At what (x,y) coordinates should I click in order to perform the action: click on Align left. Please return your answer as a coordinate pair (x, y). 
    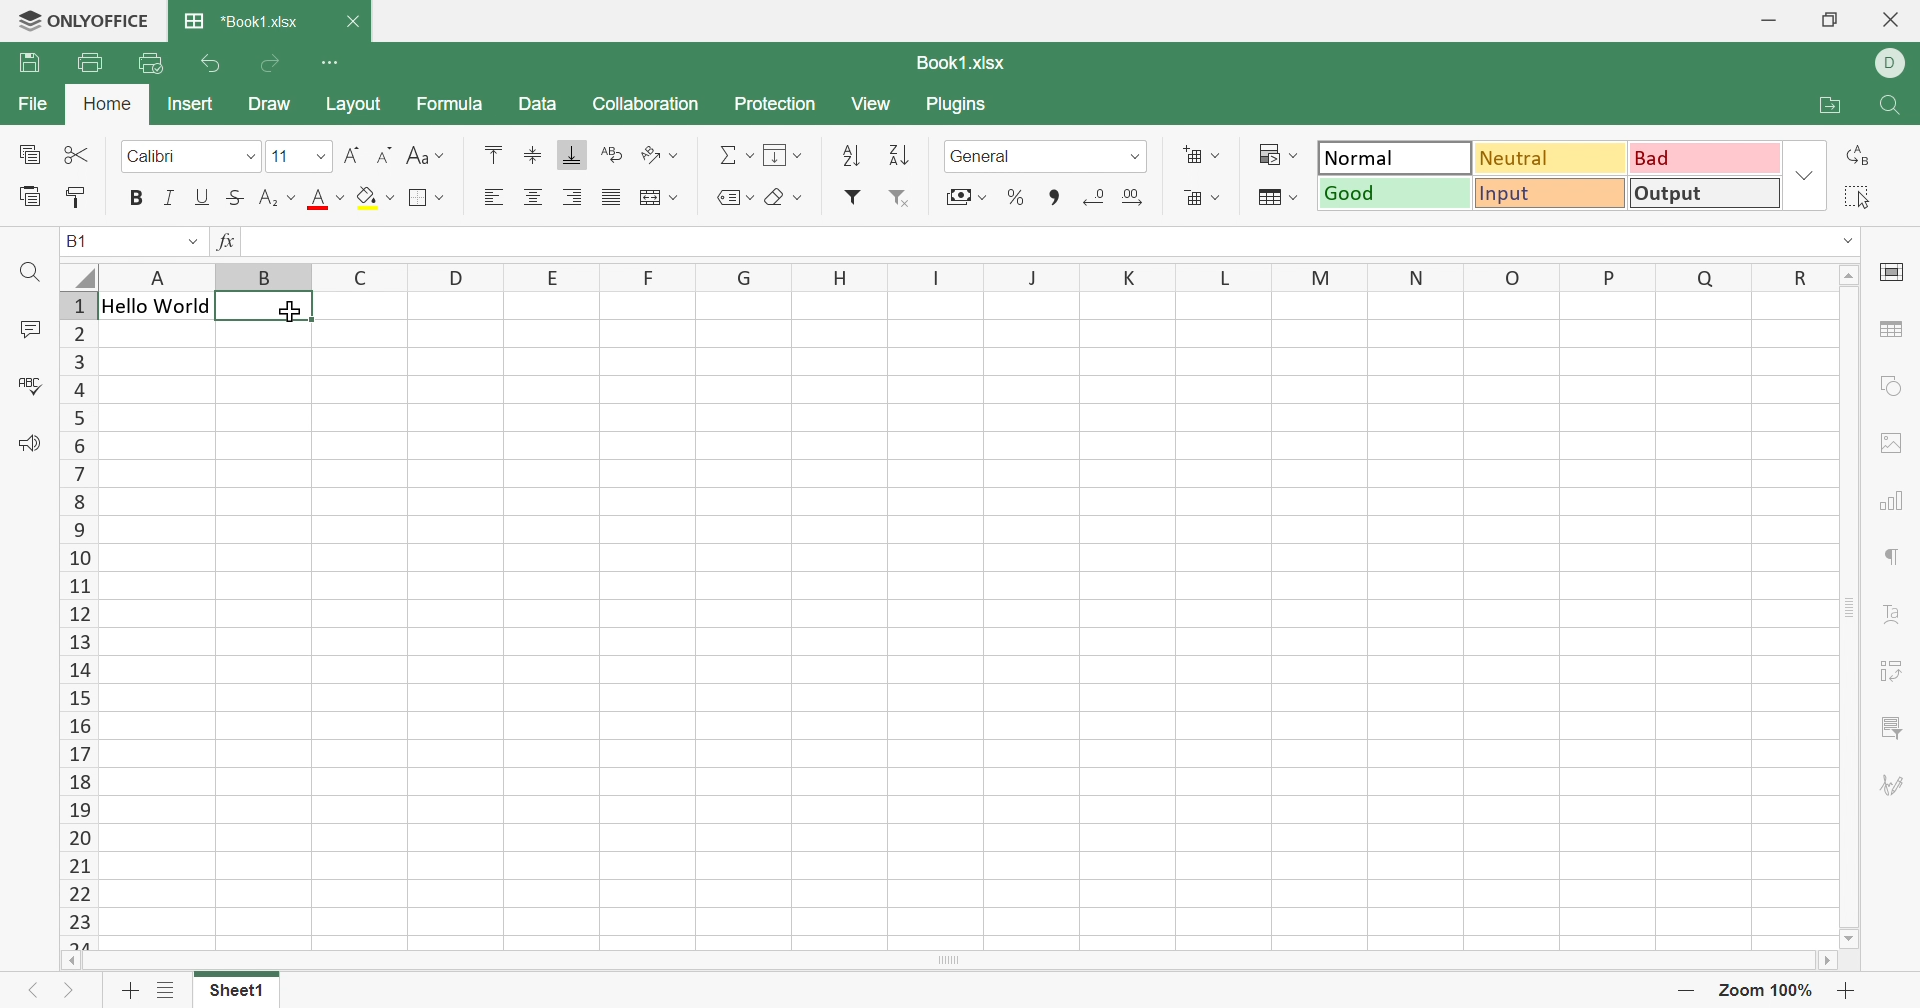
    Looking at the image, I should click on (496, 195).